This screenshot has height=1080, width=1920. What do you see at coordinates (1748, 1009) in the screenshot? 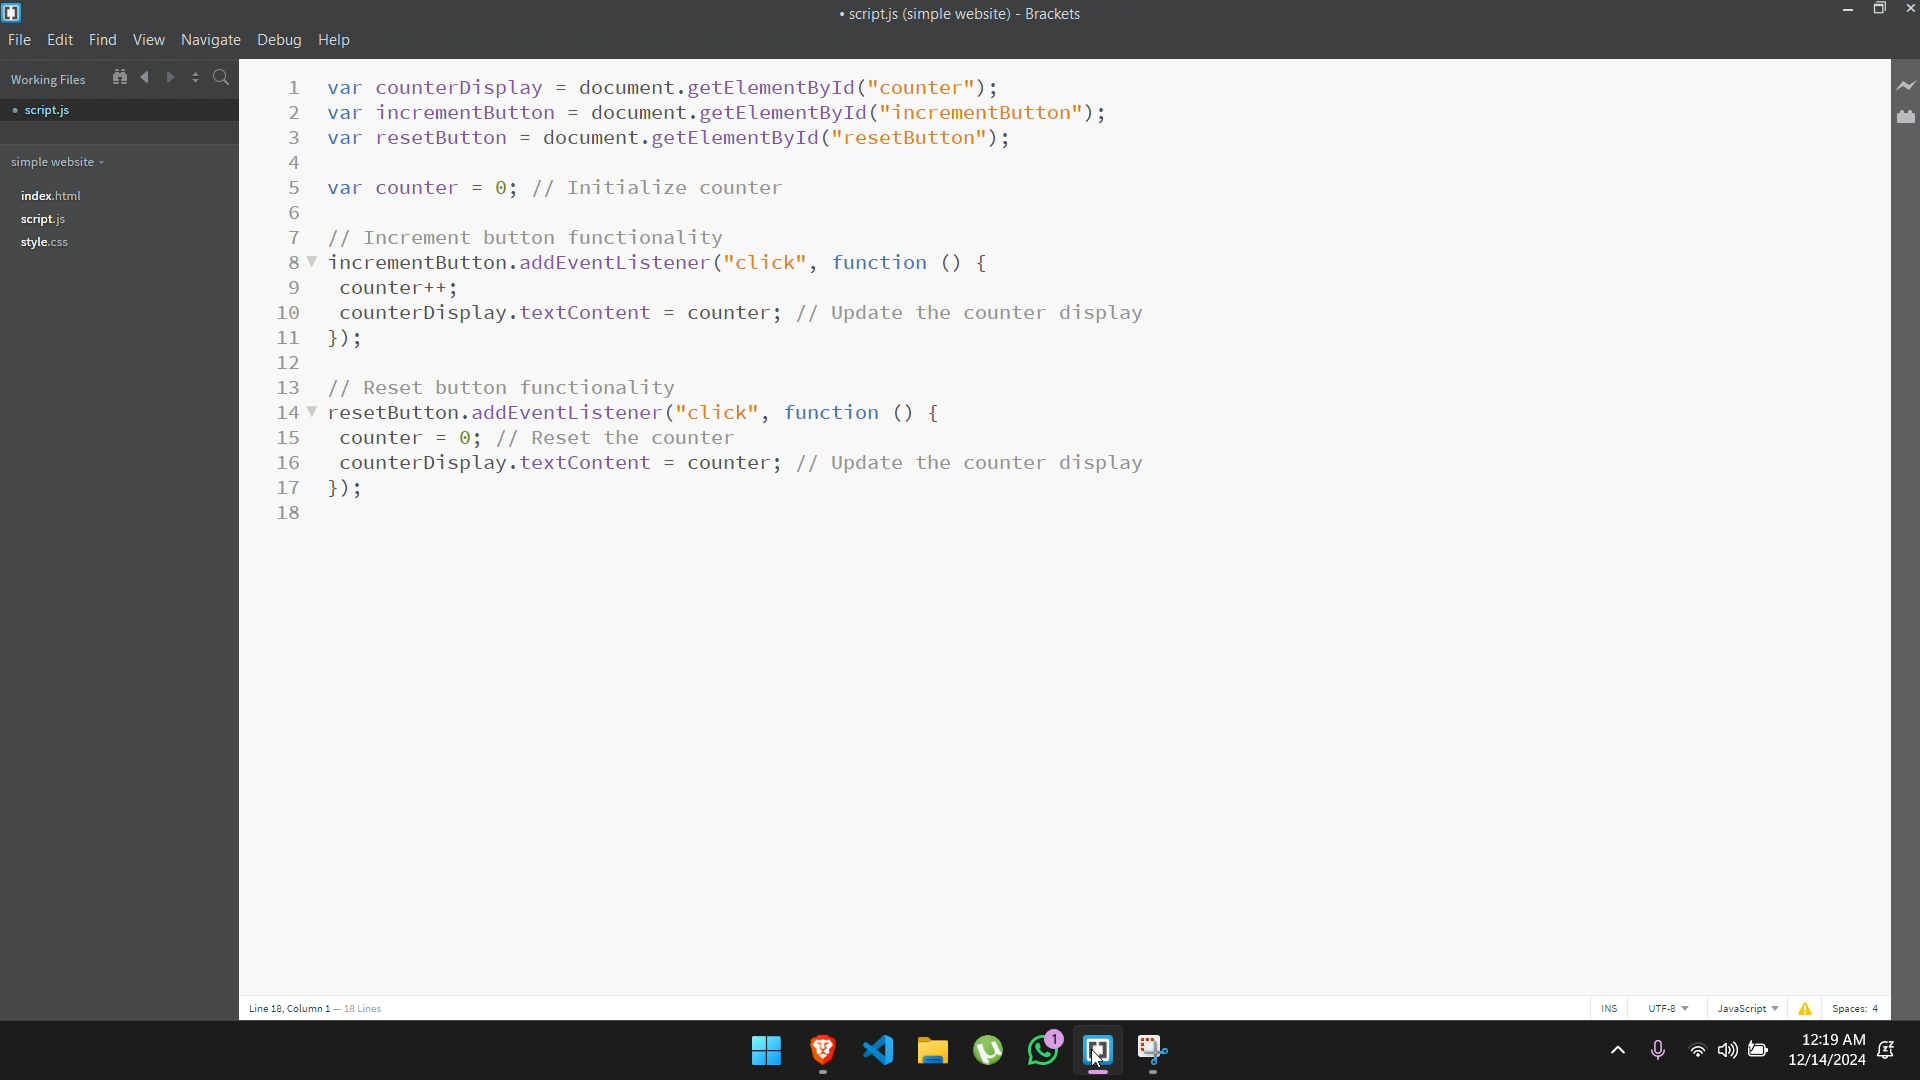
I see `file type - javascript` at bounding box center [1748, 1009].